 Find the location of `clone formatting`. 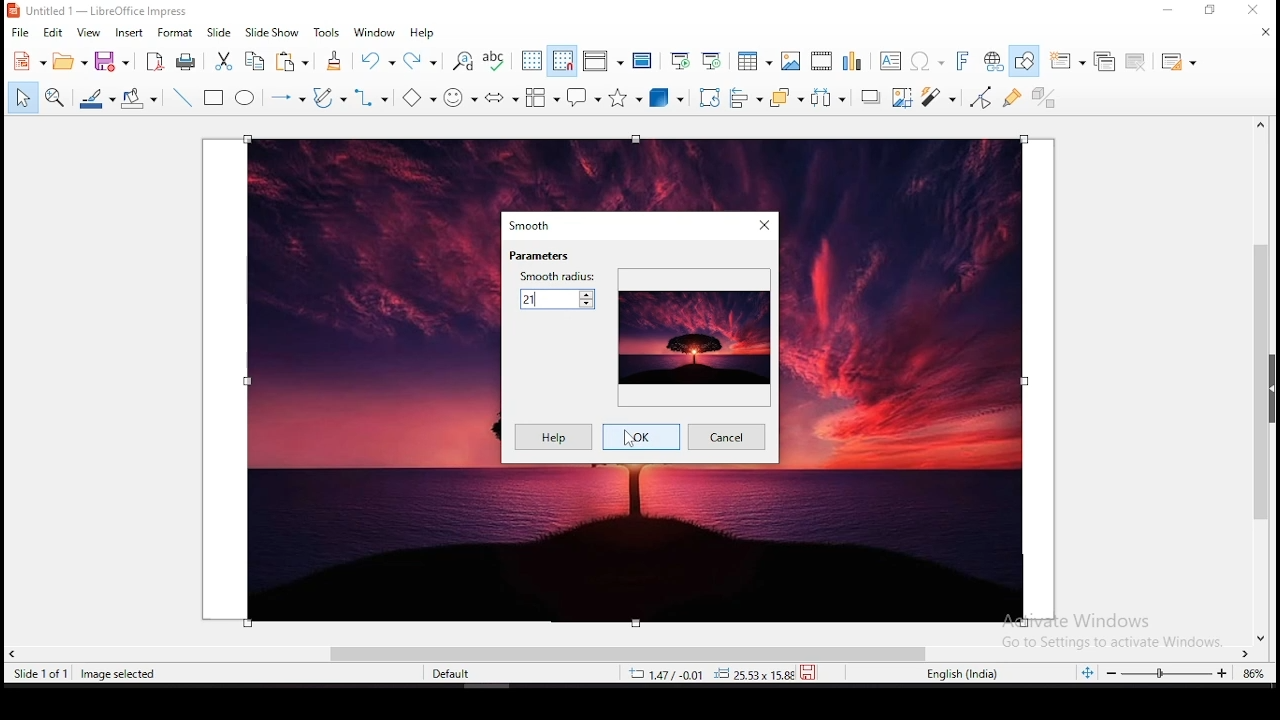

clone formatting is located at coordinates (334, 60).